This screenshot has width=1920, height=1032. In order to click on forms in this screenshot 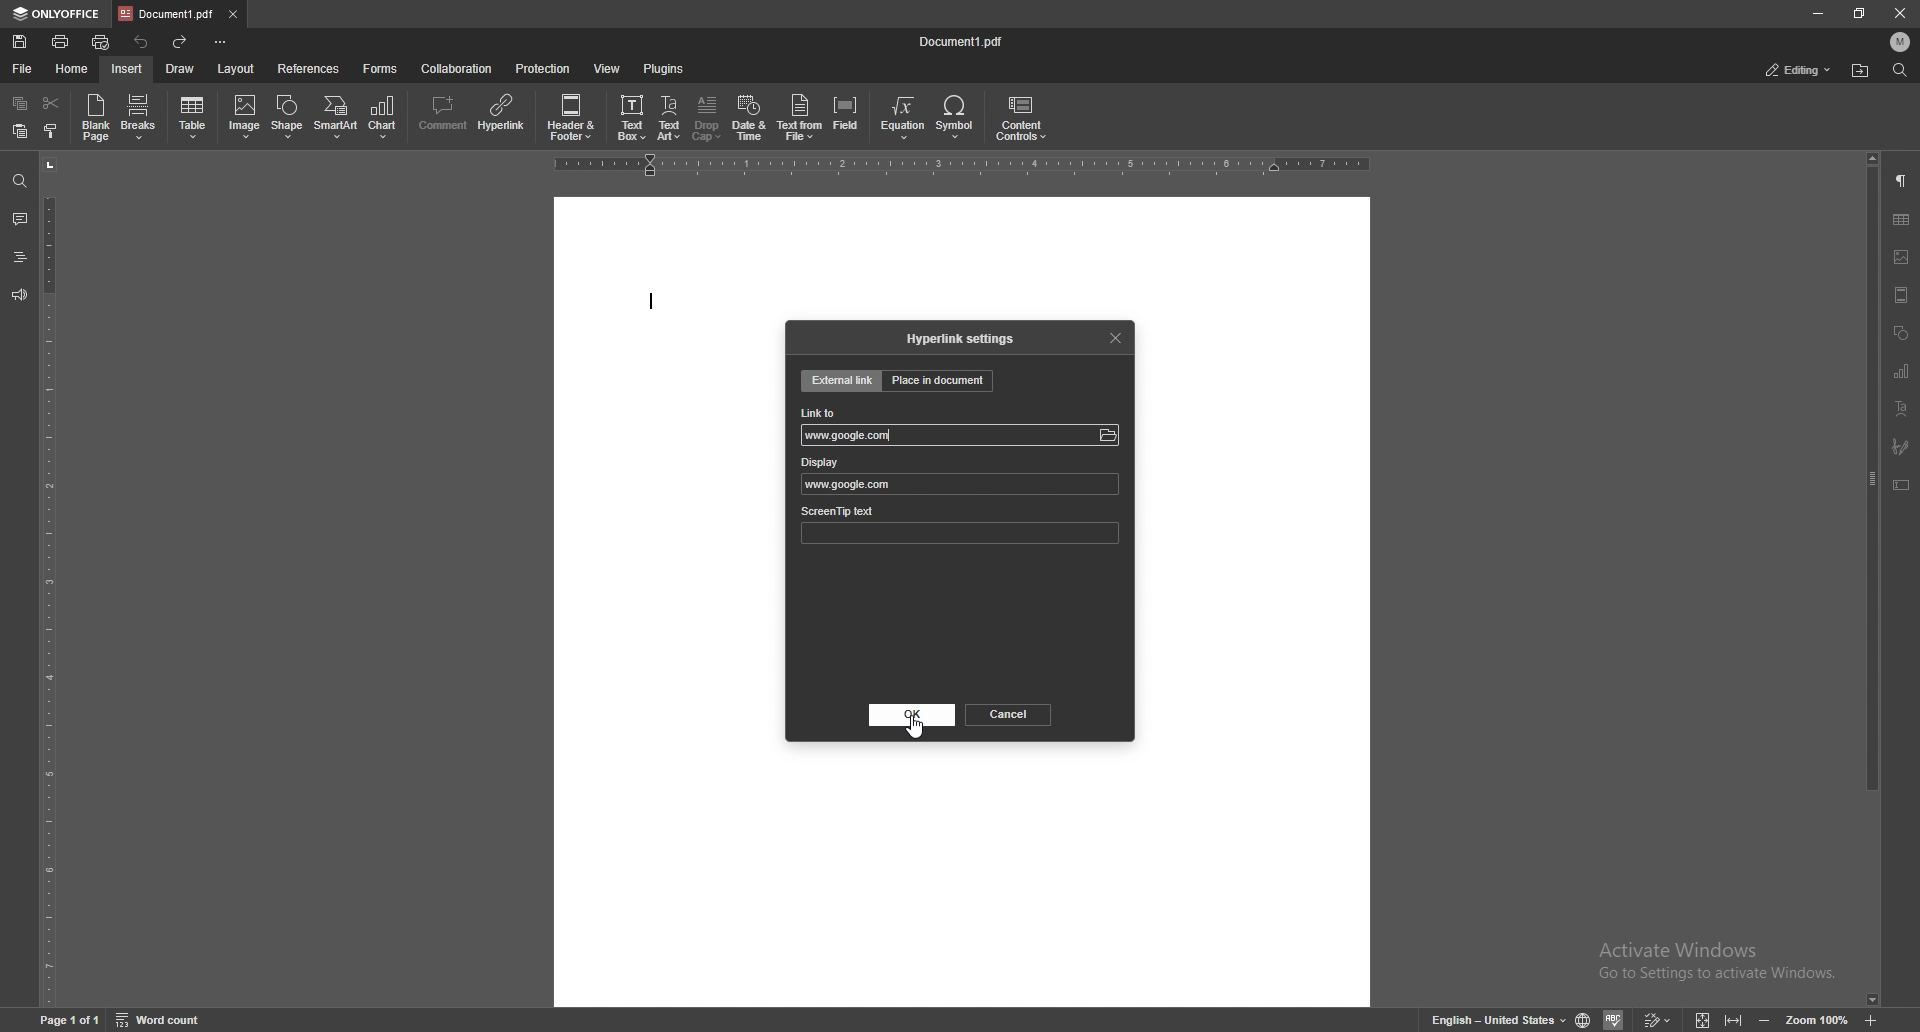, I will do `click(379, 69)`.